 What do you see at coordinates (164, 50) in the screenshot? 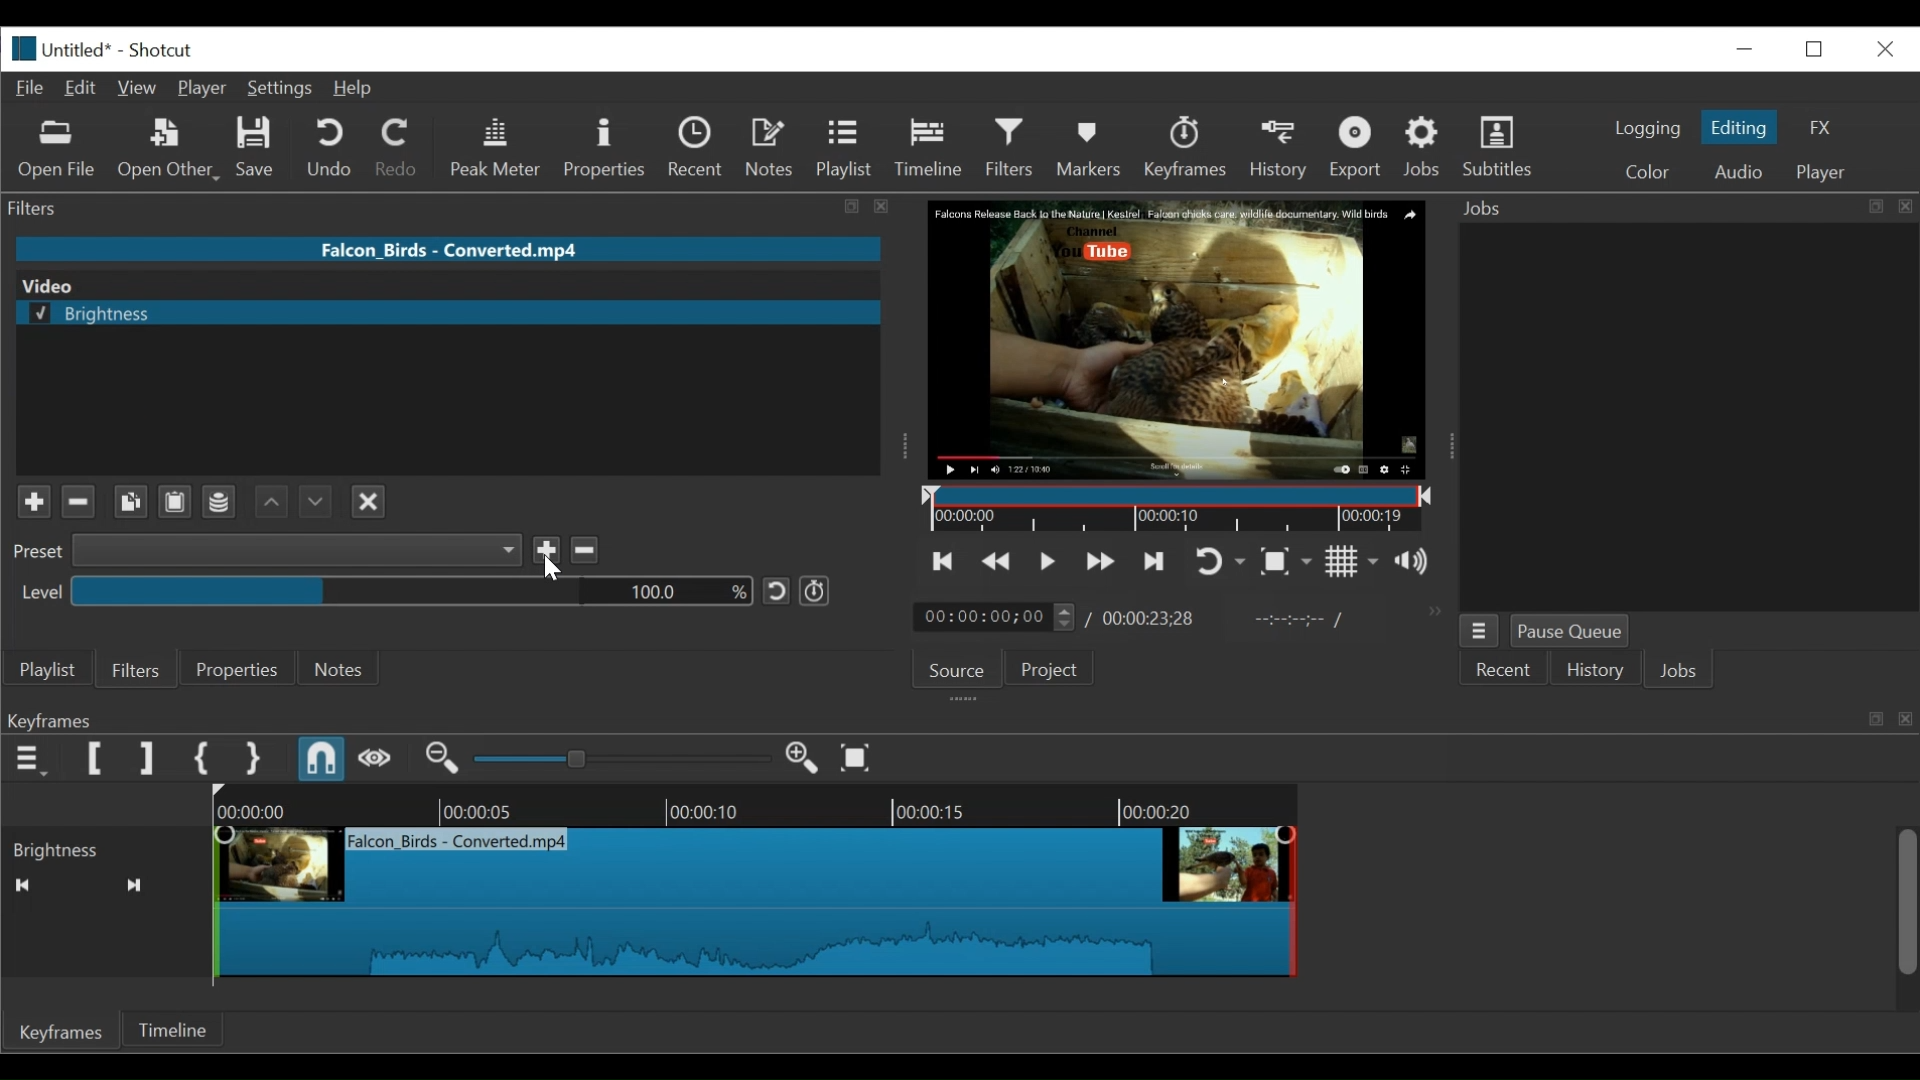
I see `Shotcut` at bounding box center [164, 50].